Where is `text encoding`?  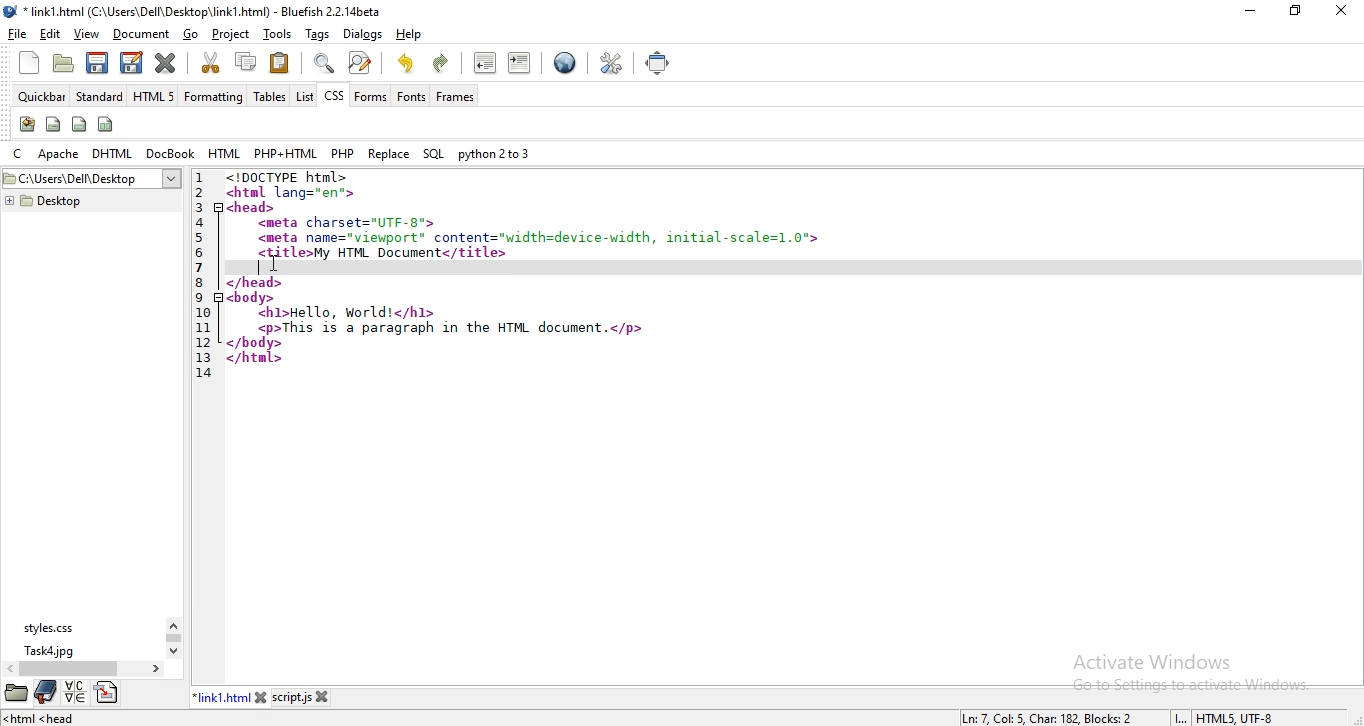
text encoding is located at coordinates (1235, 717).